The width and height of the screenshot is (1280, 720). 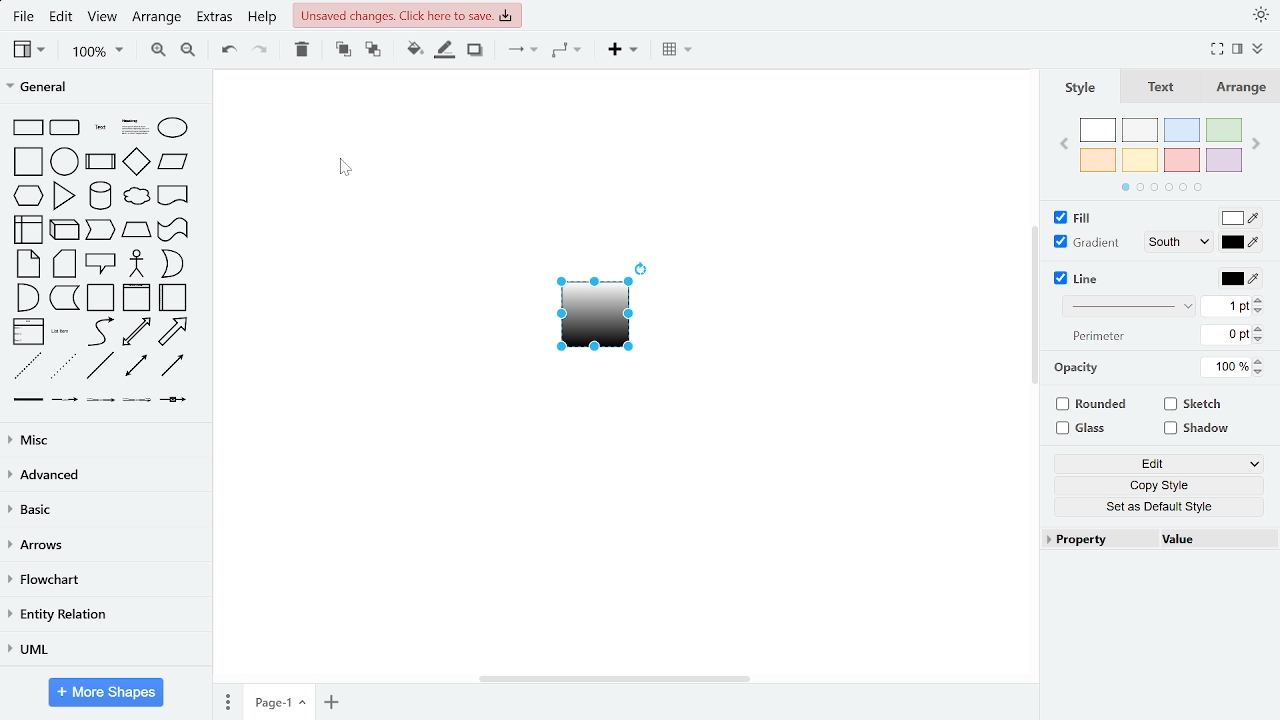 I want to click on general shapes, so click(x=63, y=159).